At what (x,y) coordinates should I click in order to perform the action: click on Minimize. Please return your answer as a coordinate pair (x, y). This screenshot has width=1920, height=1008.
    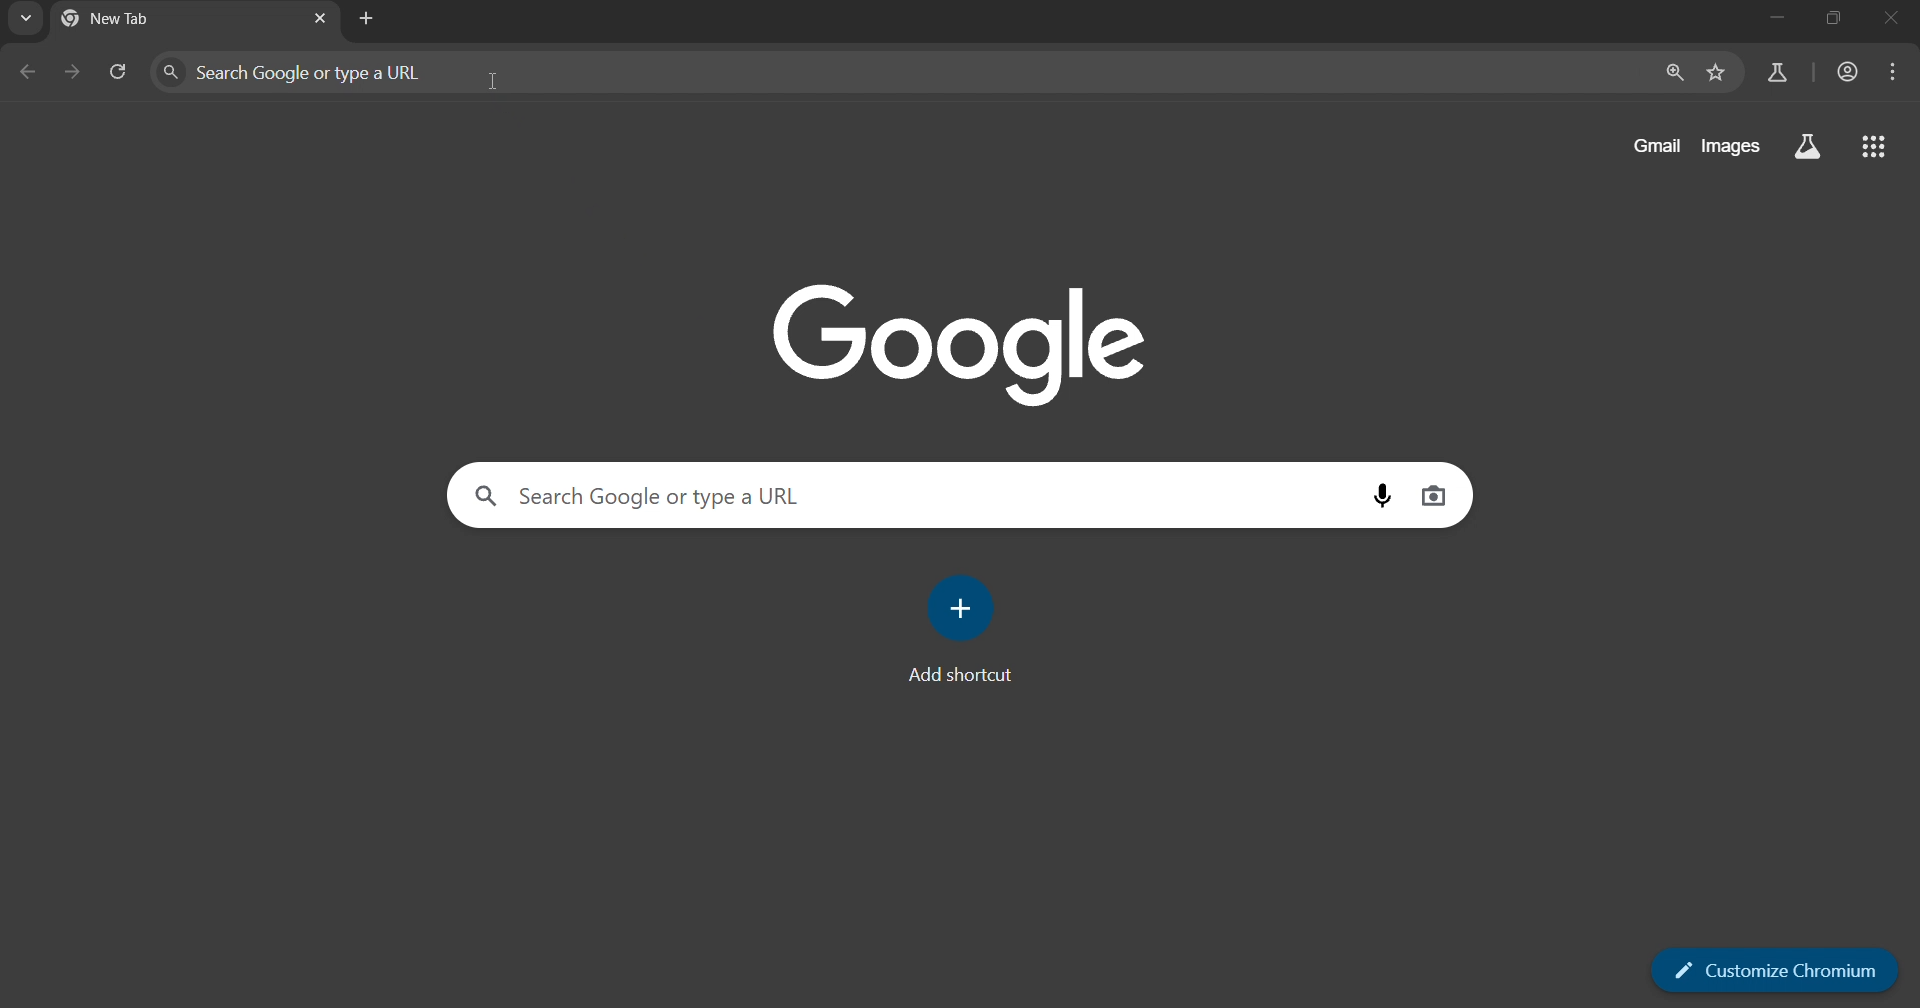
    Looking at the image, I should click on (1773, 21).